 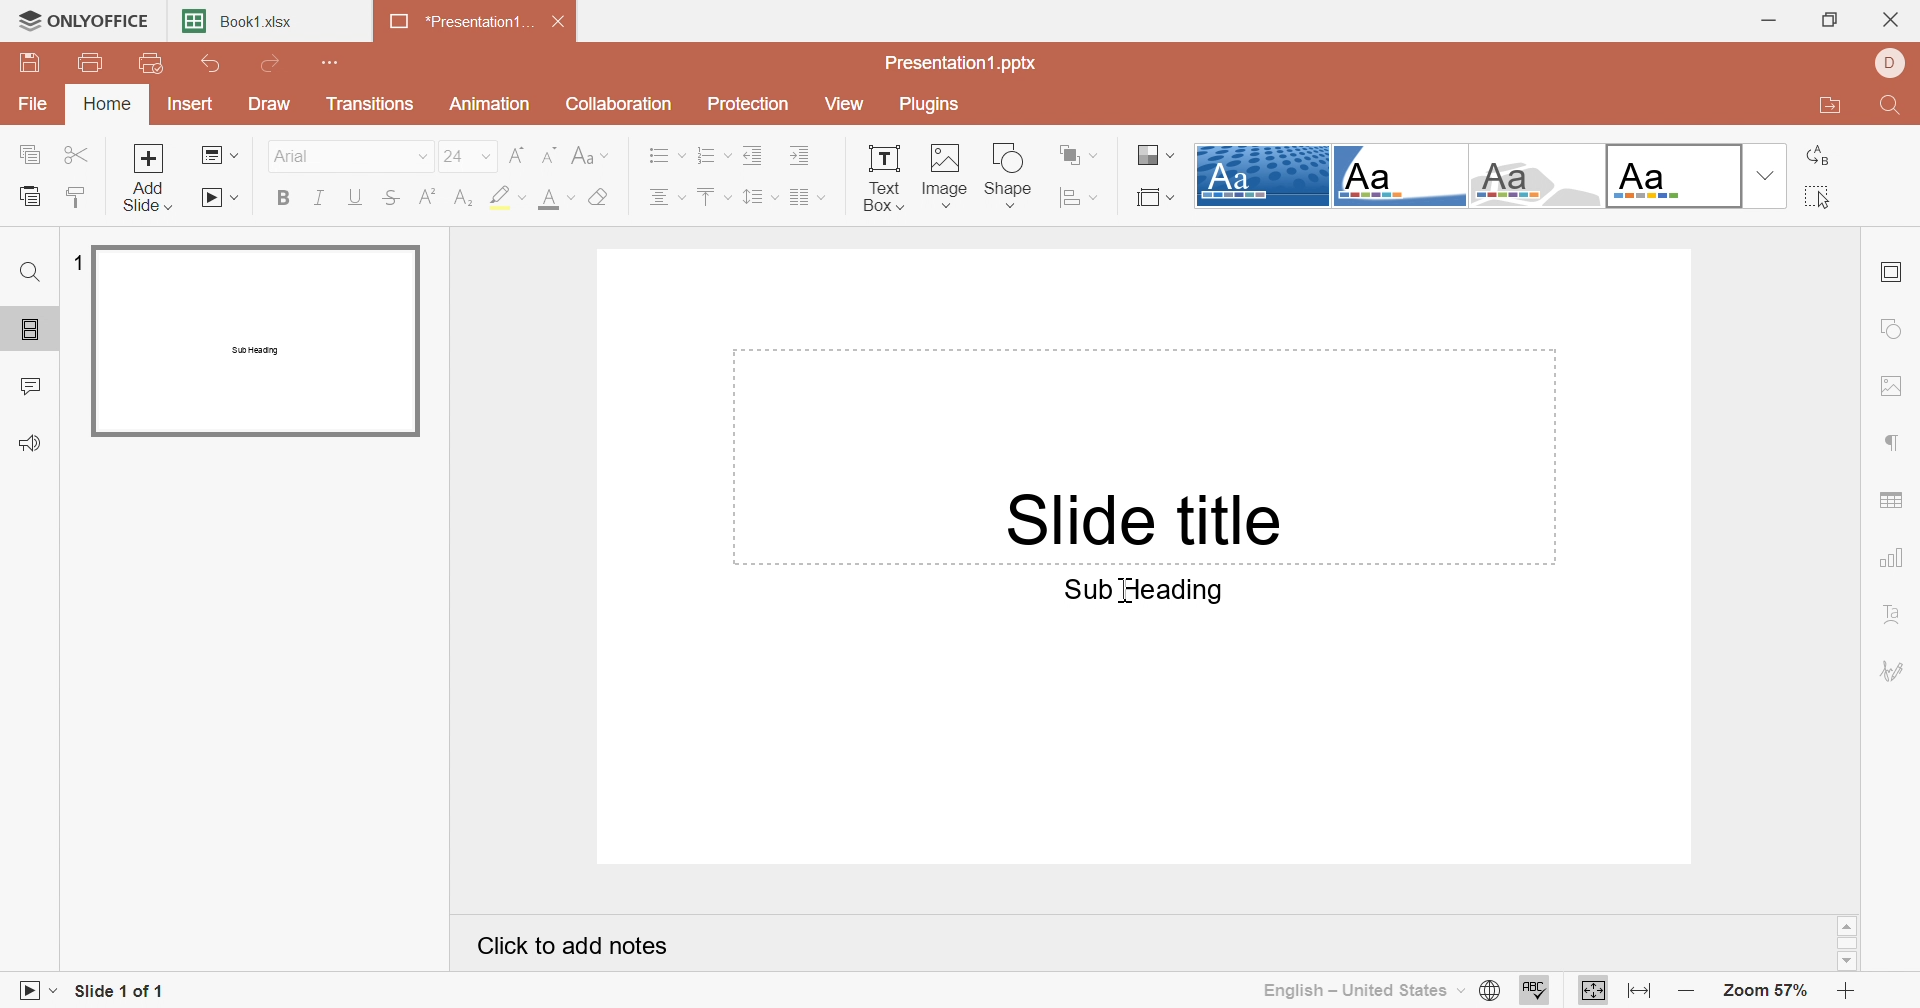 I want to click on Image settings, so click(x=1889, y=387).